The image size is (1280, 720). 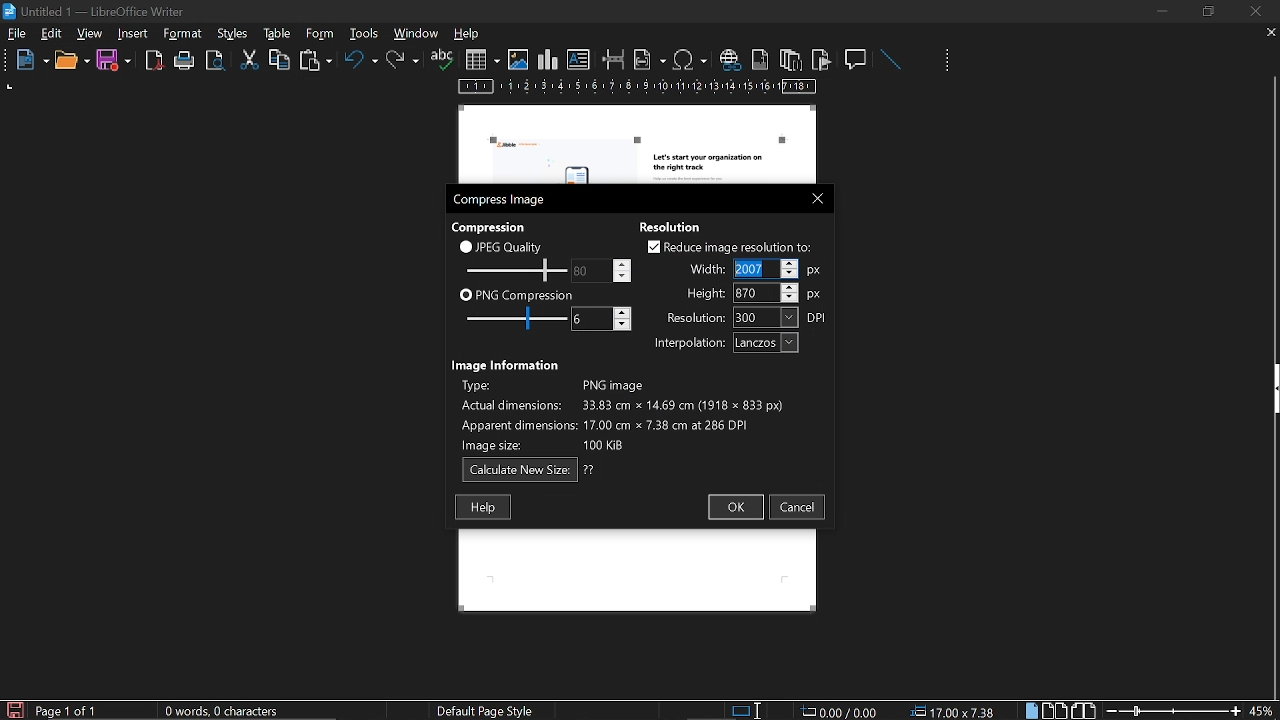 What do you see at coordinates (134, 34) in the screenshot?
I see `insert` at bounding box center [134, 34].